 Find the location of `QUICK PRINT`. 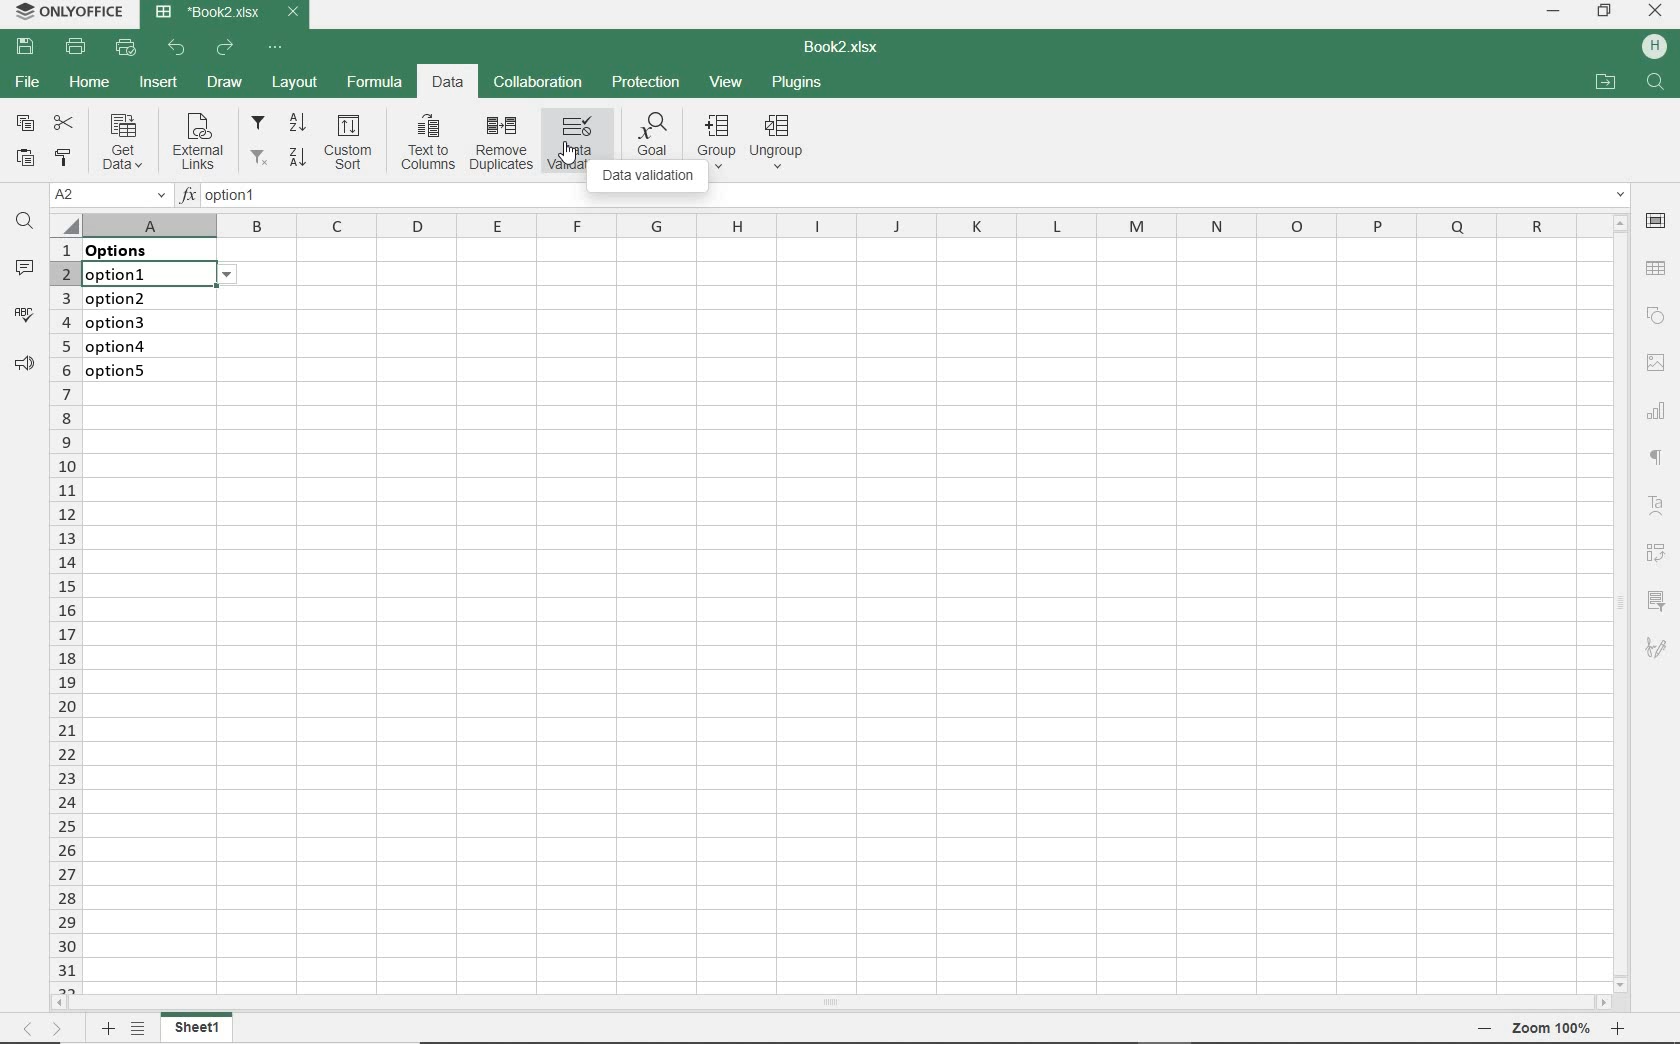

QUICK PRINT is located at coordinates (126, 48).